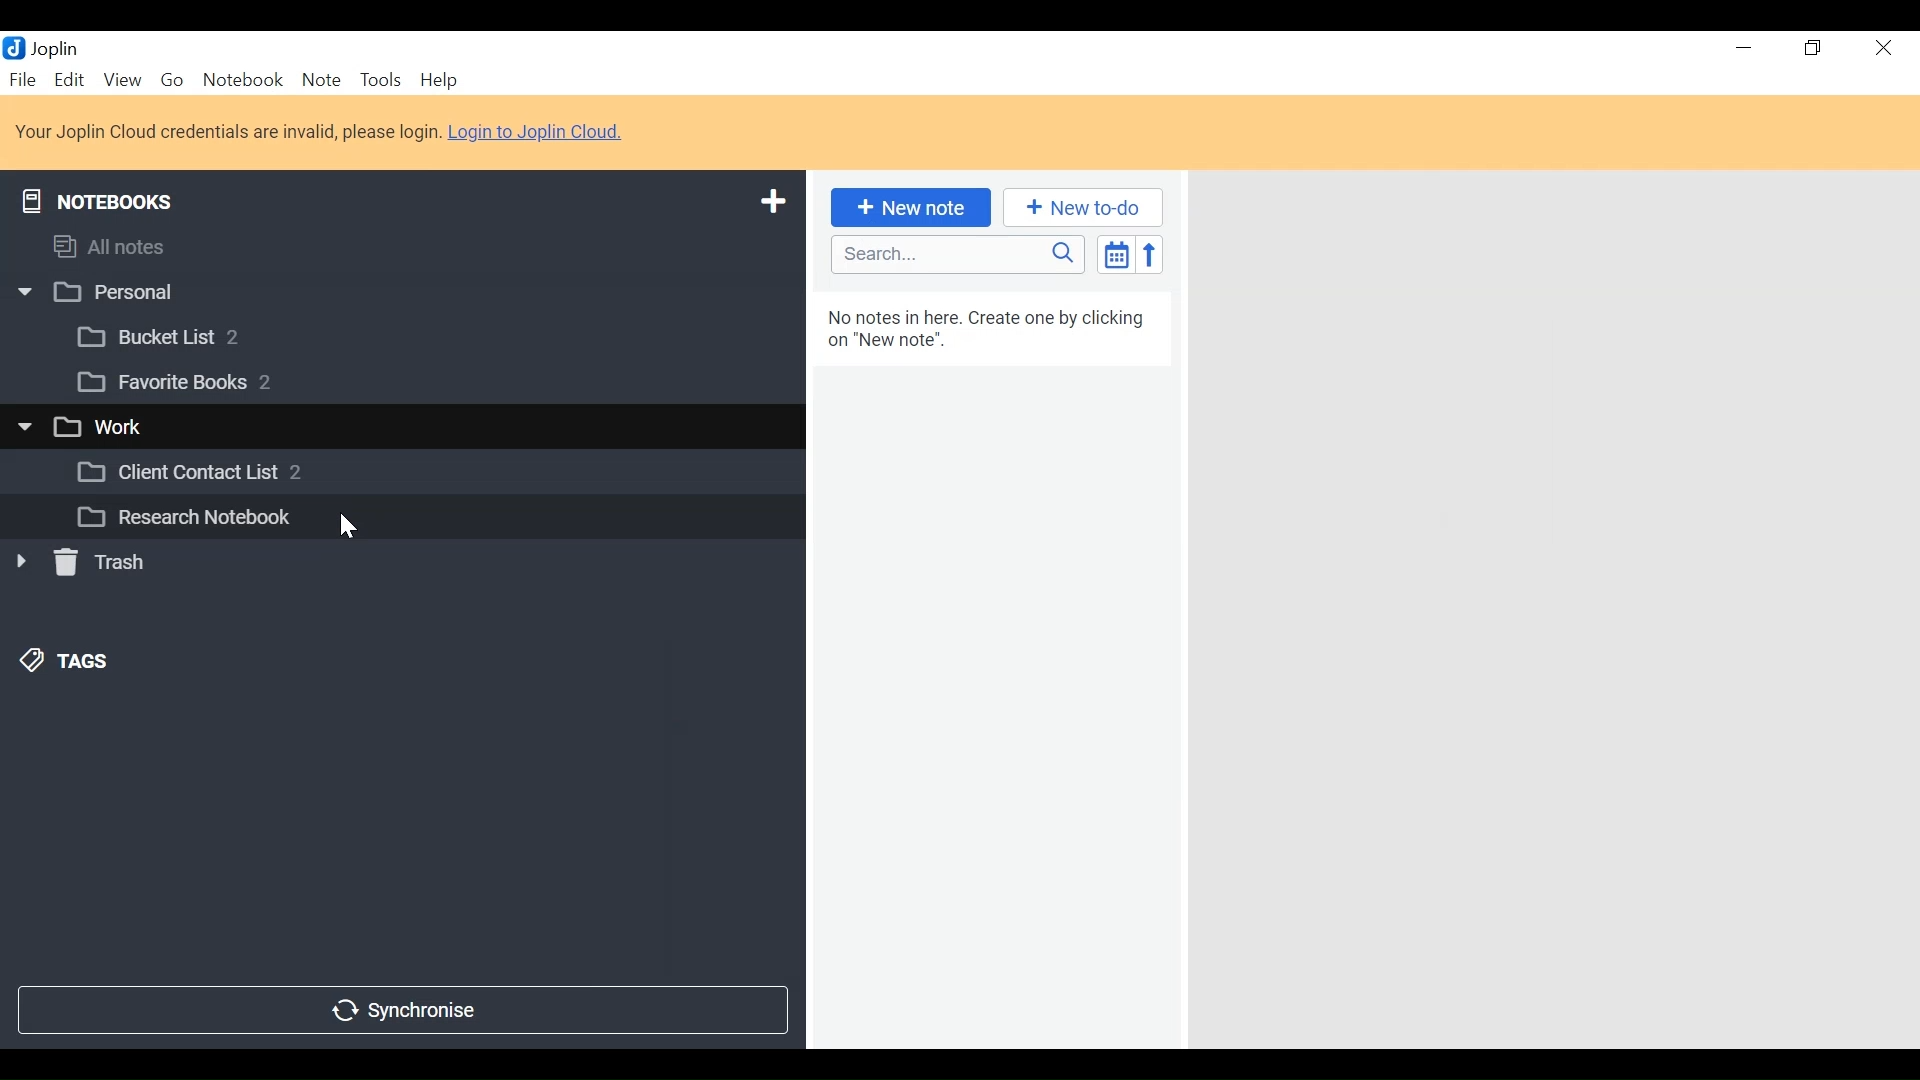 This screenshot has height=1080, width=1920. I want to click on Login to Joplin Cloud, so click(227, 132).